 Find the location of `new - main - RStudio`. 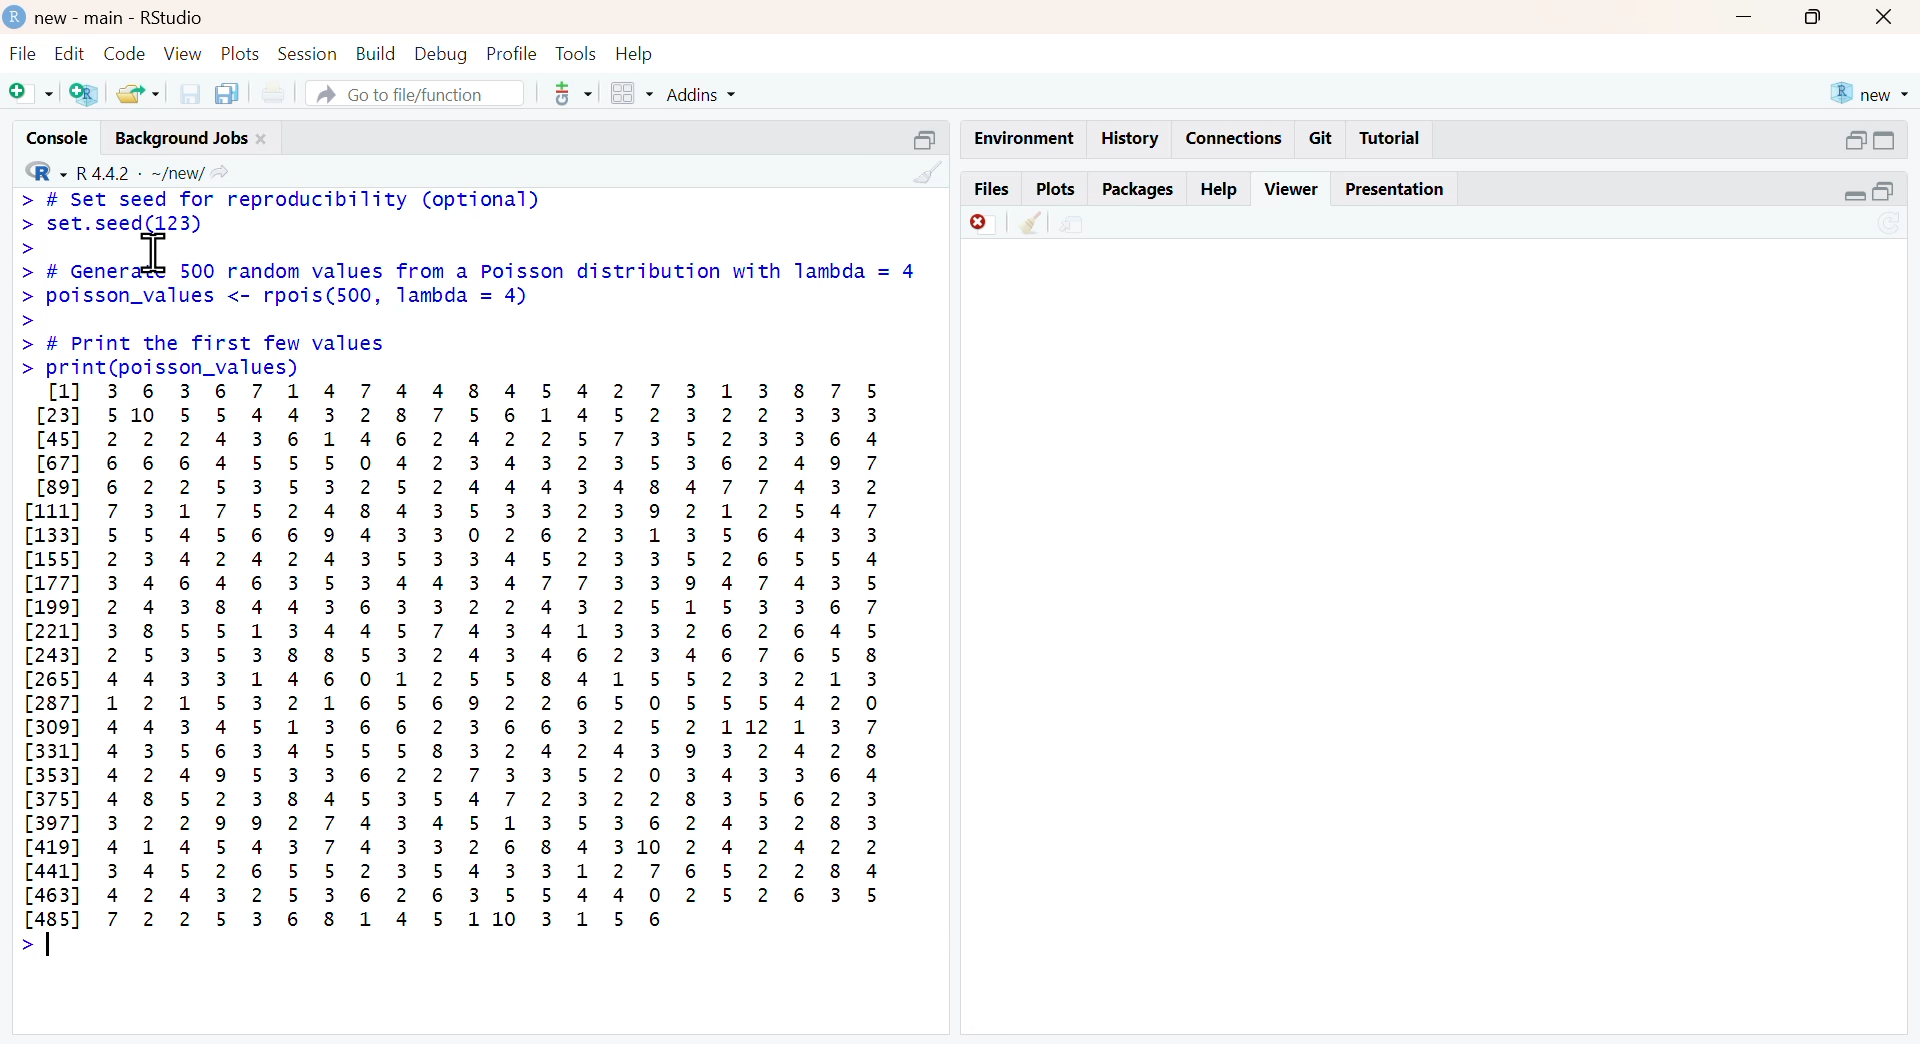

new - main - RStudio is located at coordinates (119, 19).